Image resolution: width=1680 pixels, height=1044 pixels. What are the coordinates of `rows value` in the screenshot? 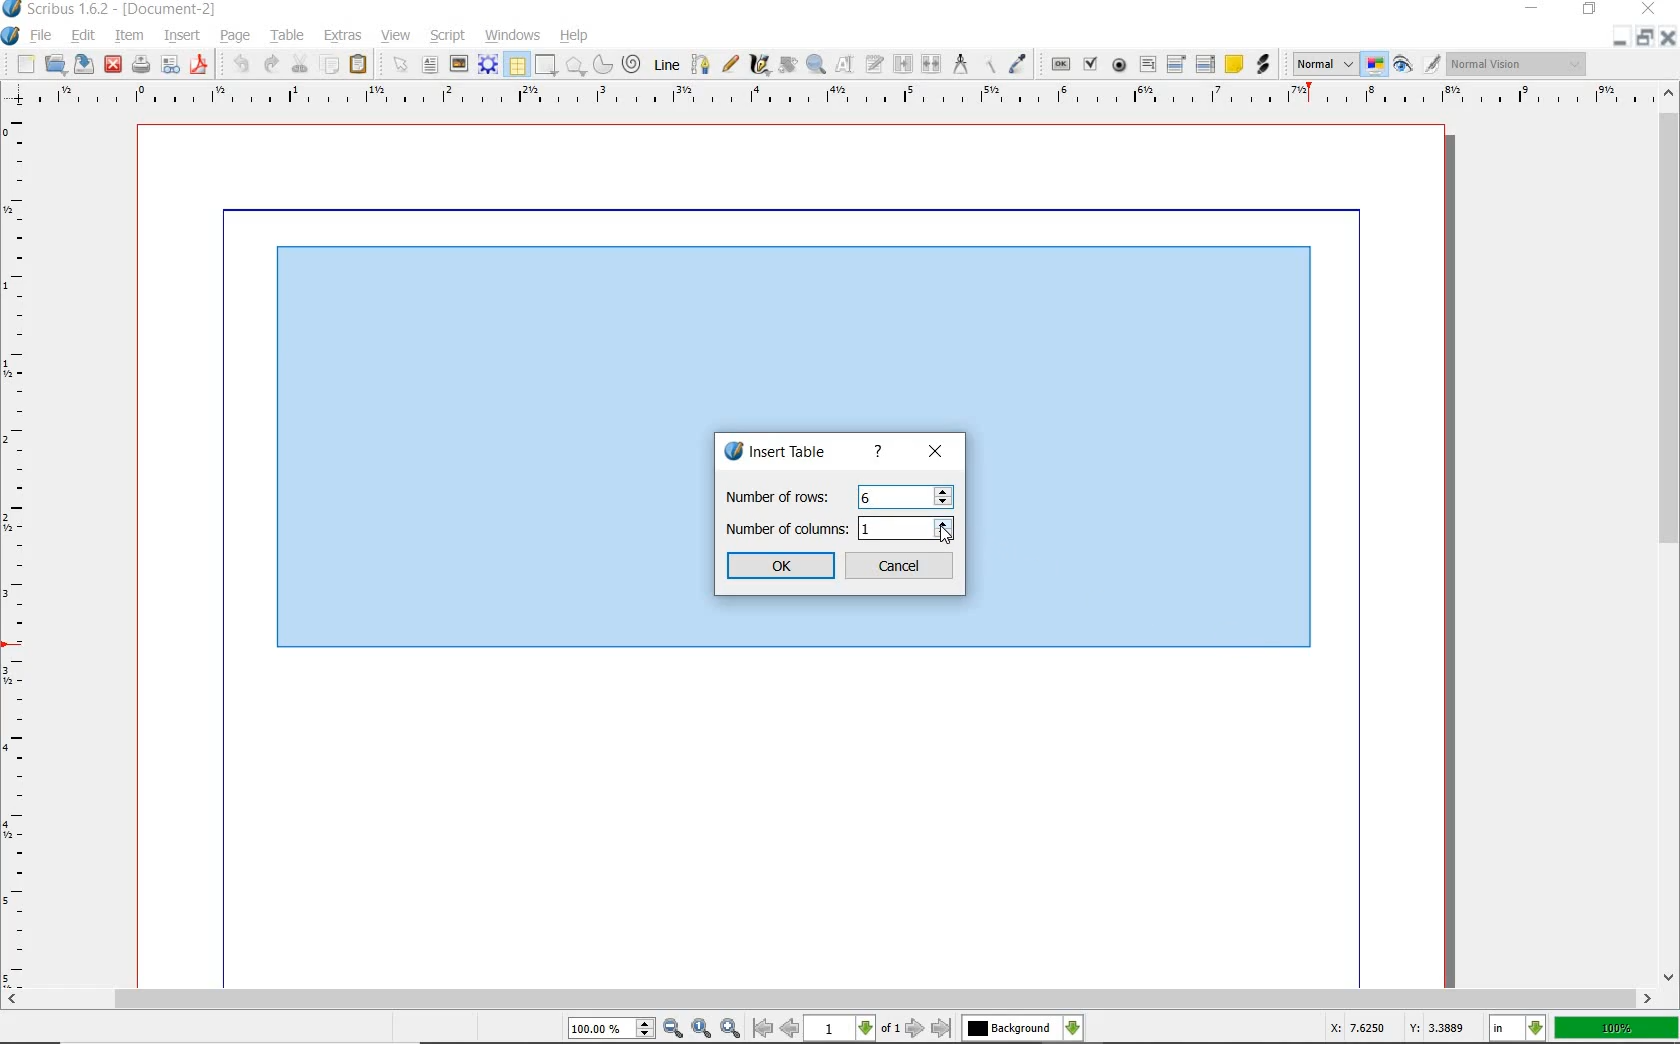 It's located at (905, 497).